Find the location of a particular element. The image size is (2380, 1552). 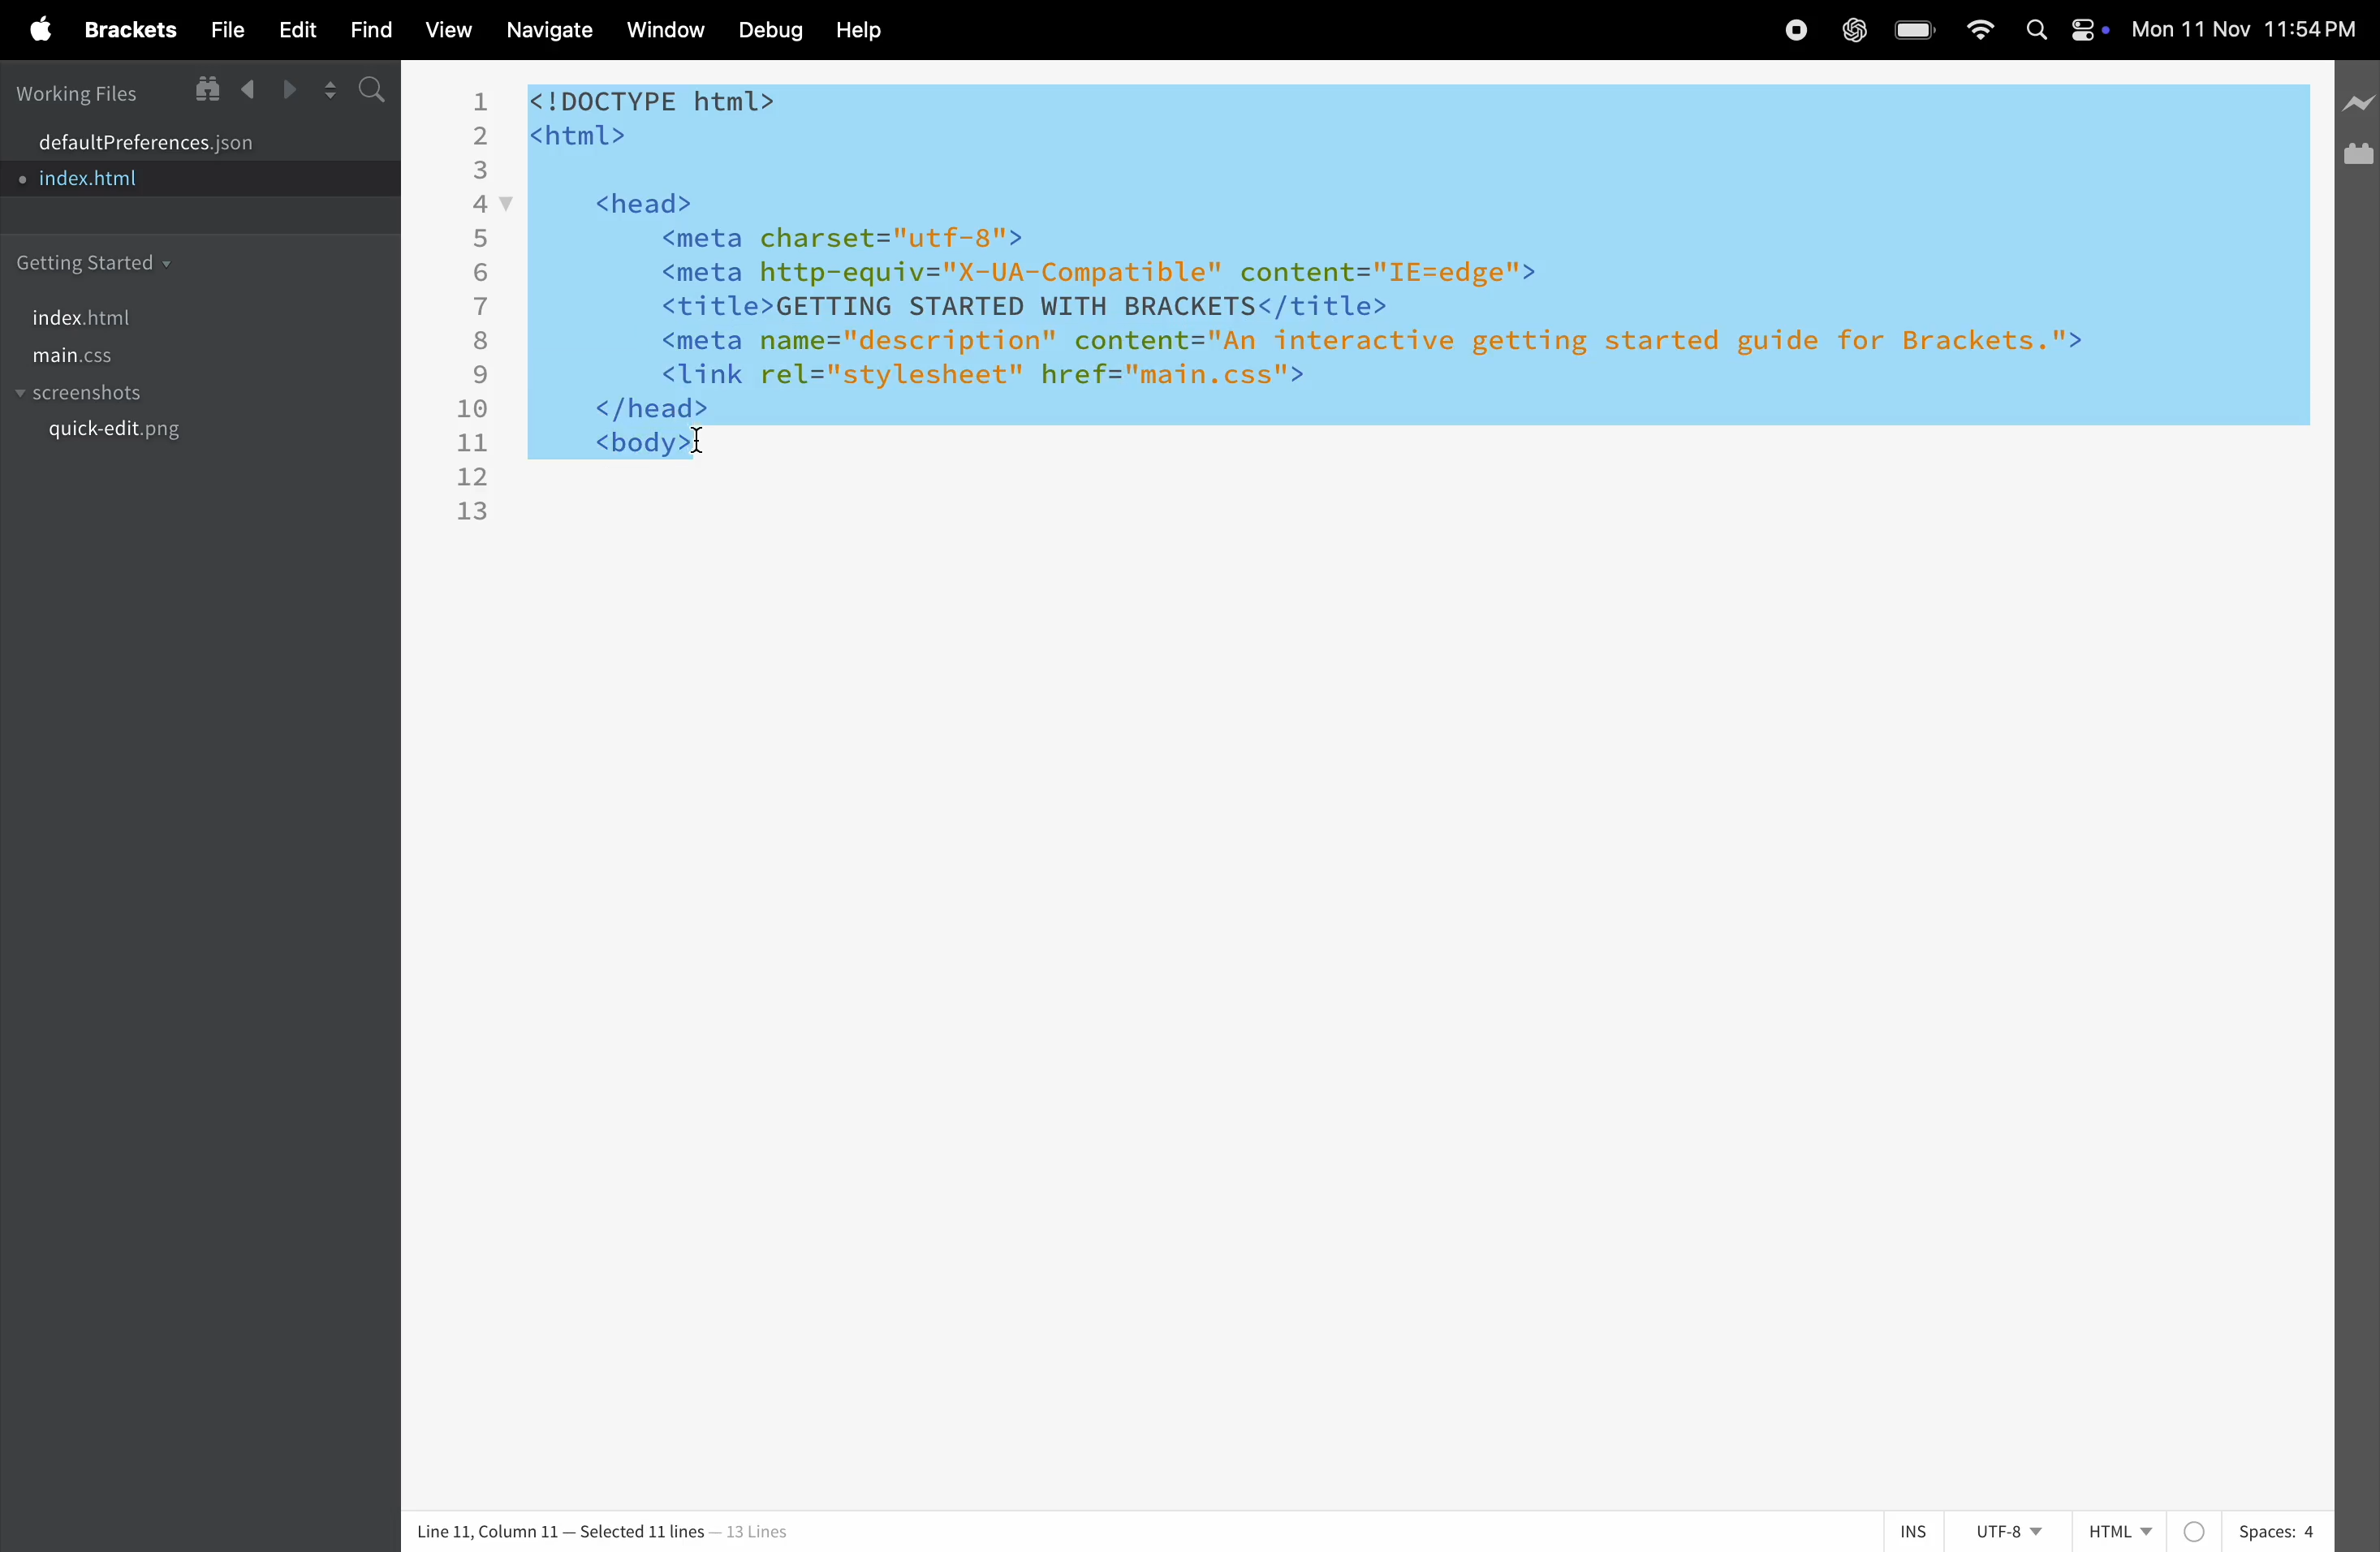

spaces is located at coordinates (2276, 1532).